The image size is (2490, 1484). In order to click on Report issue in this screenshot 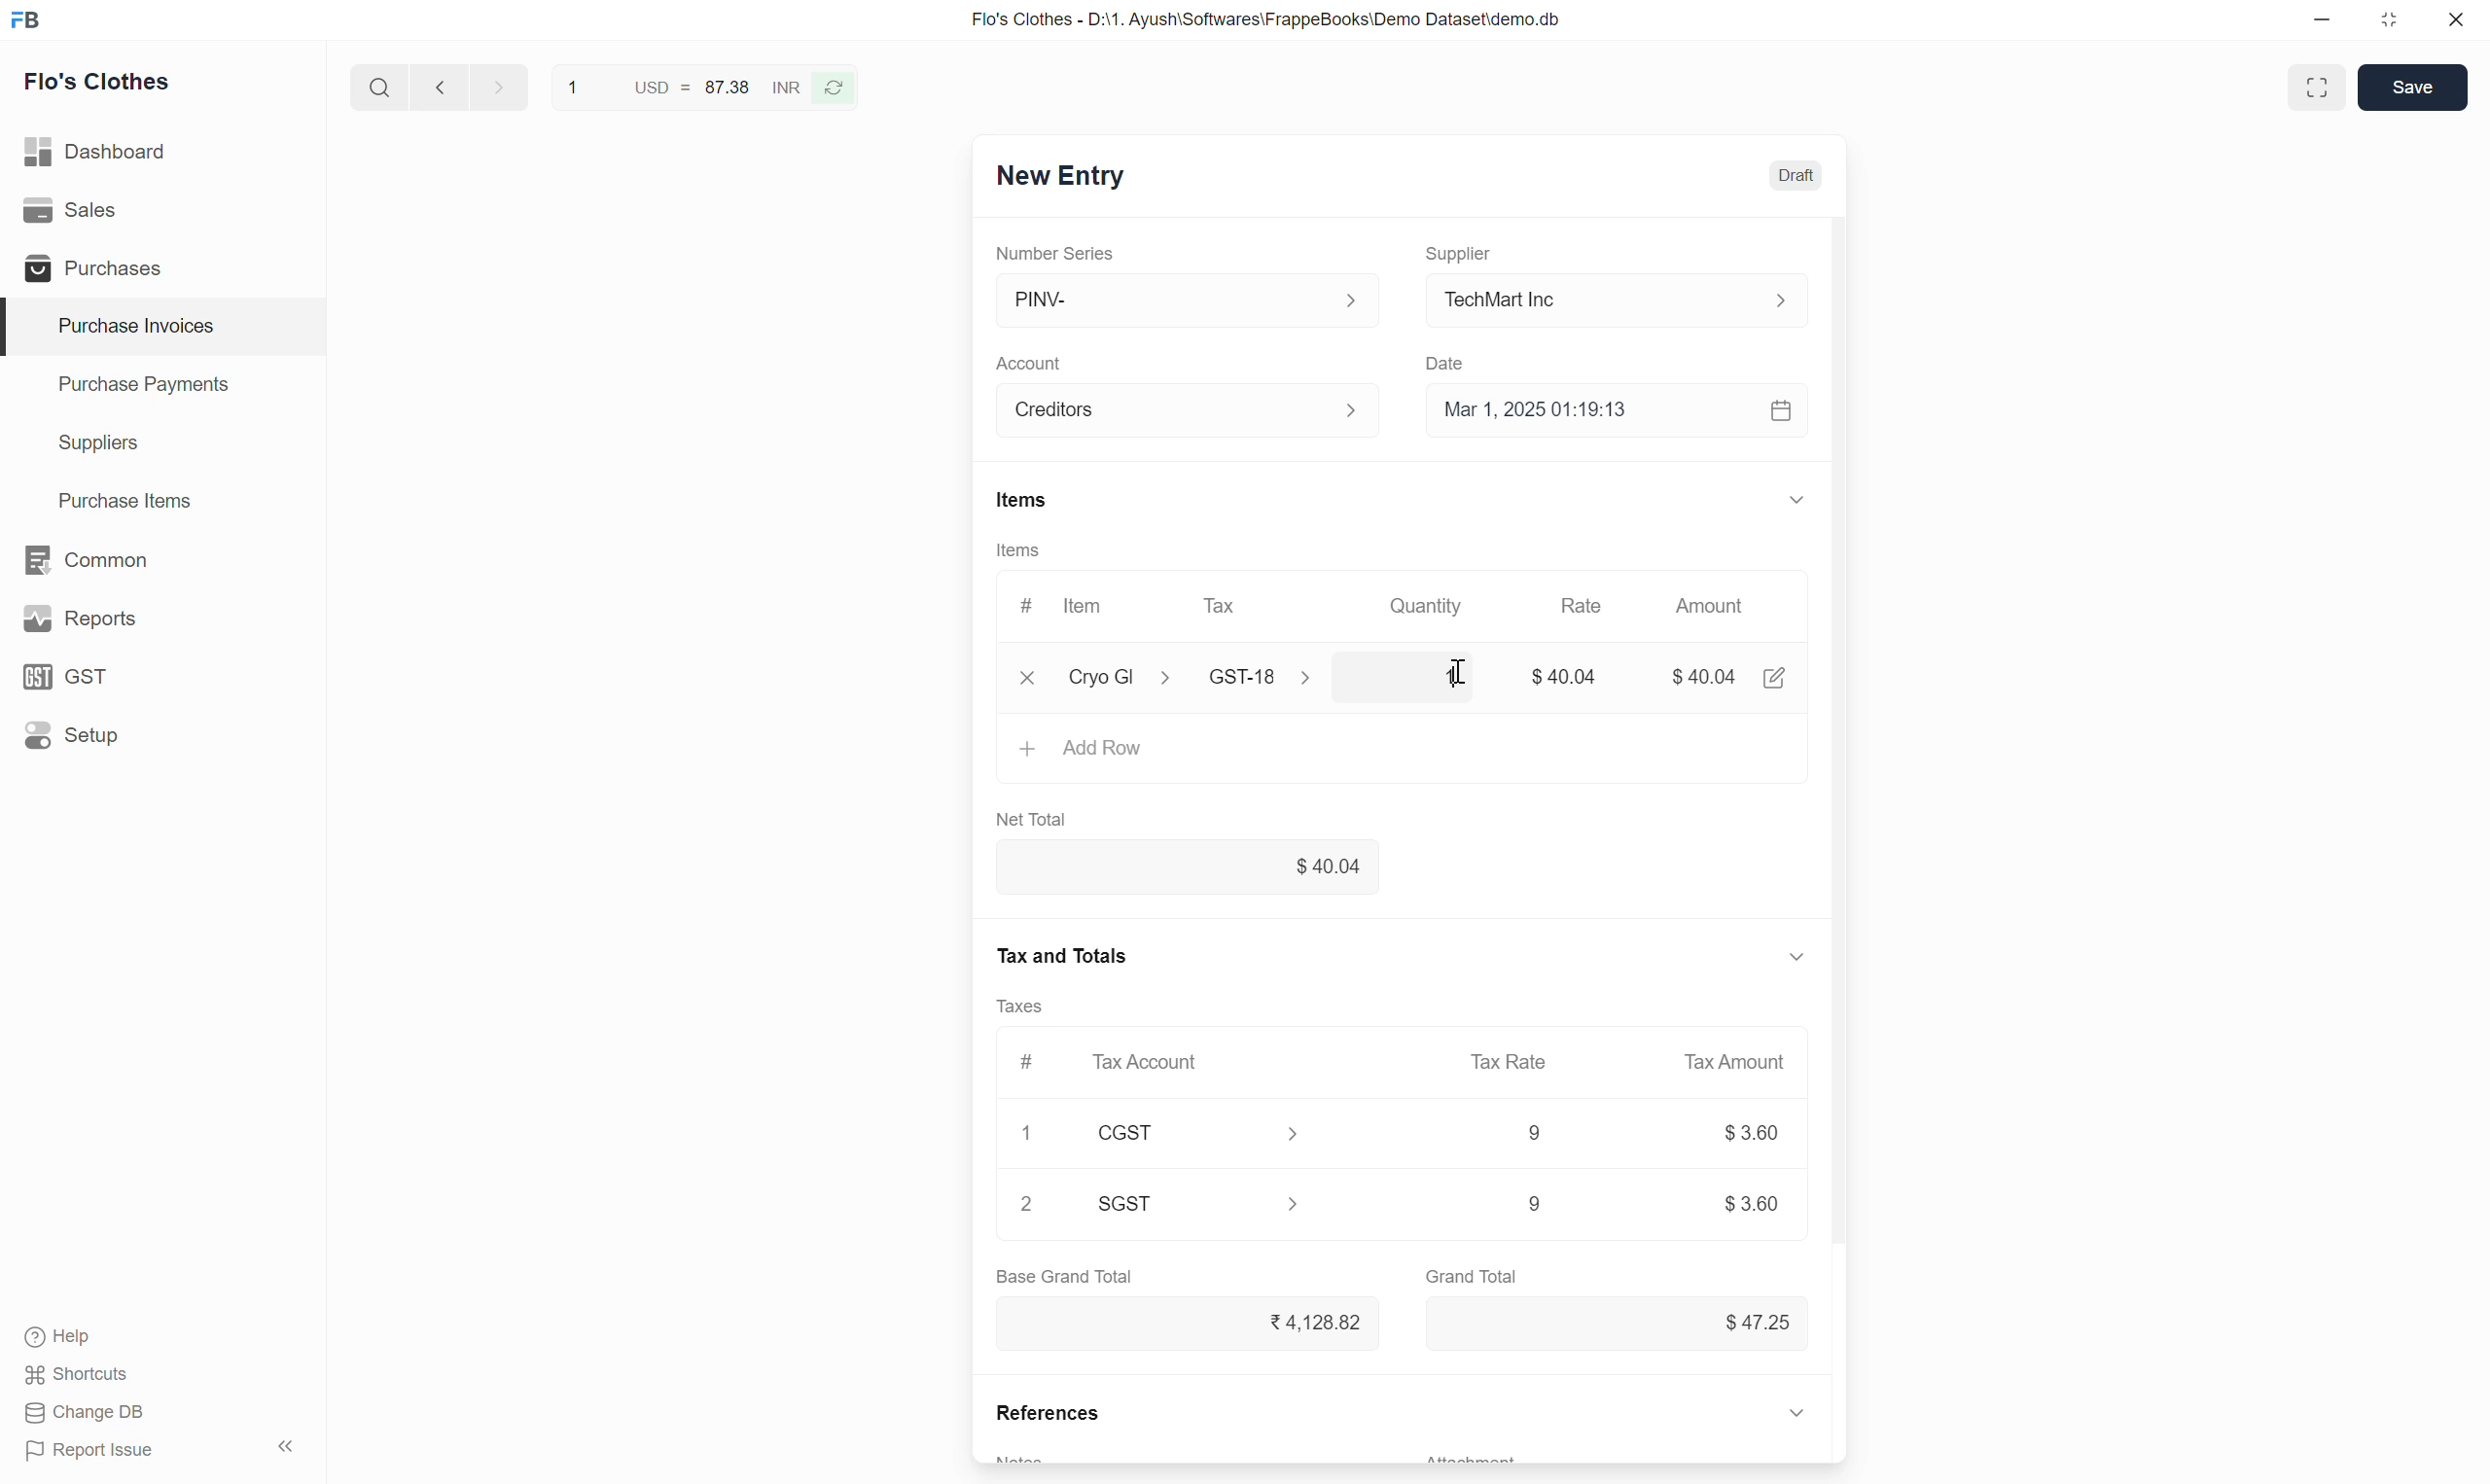, I will do `click(97, 1454)`.